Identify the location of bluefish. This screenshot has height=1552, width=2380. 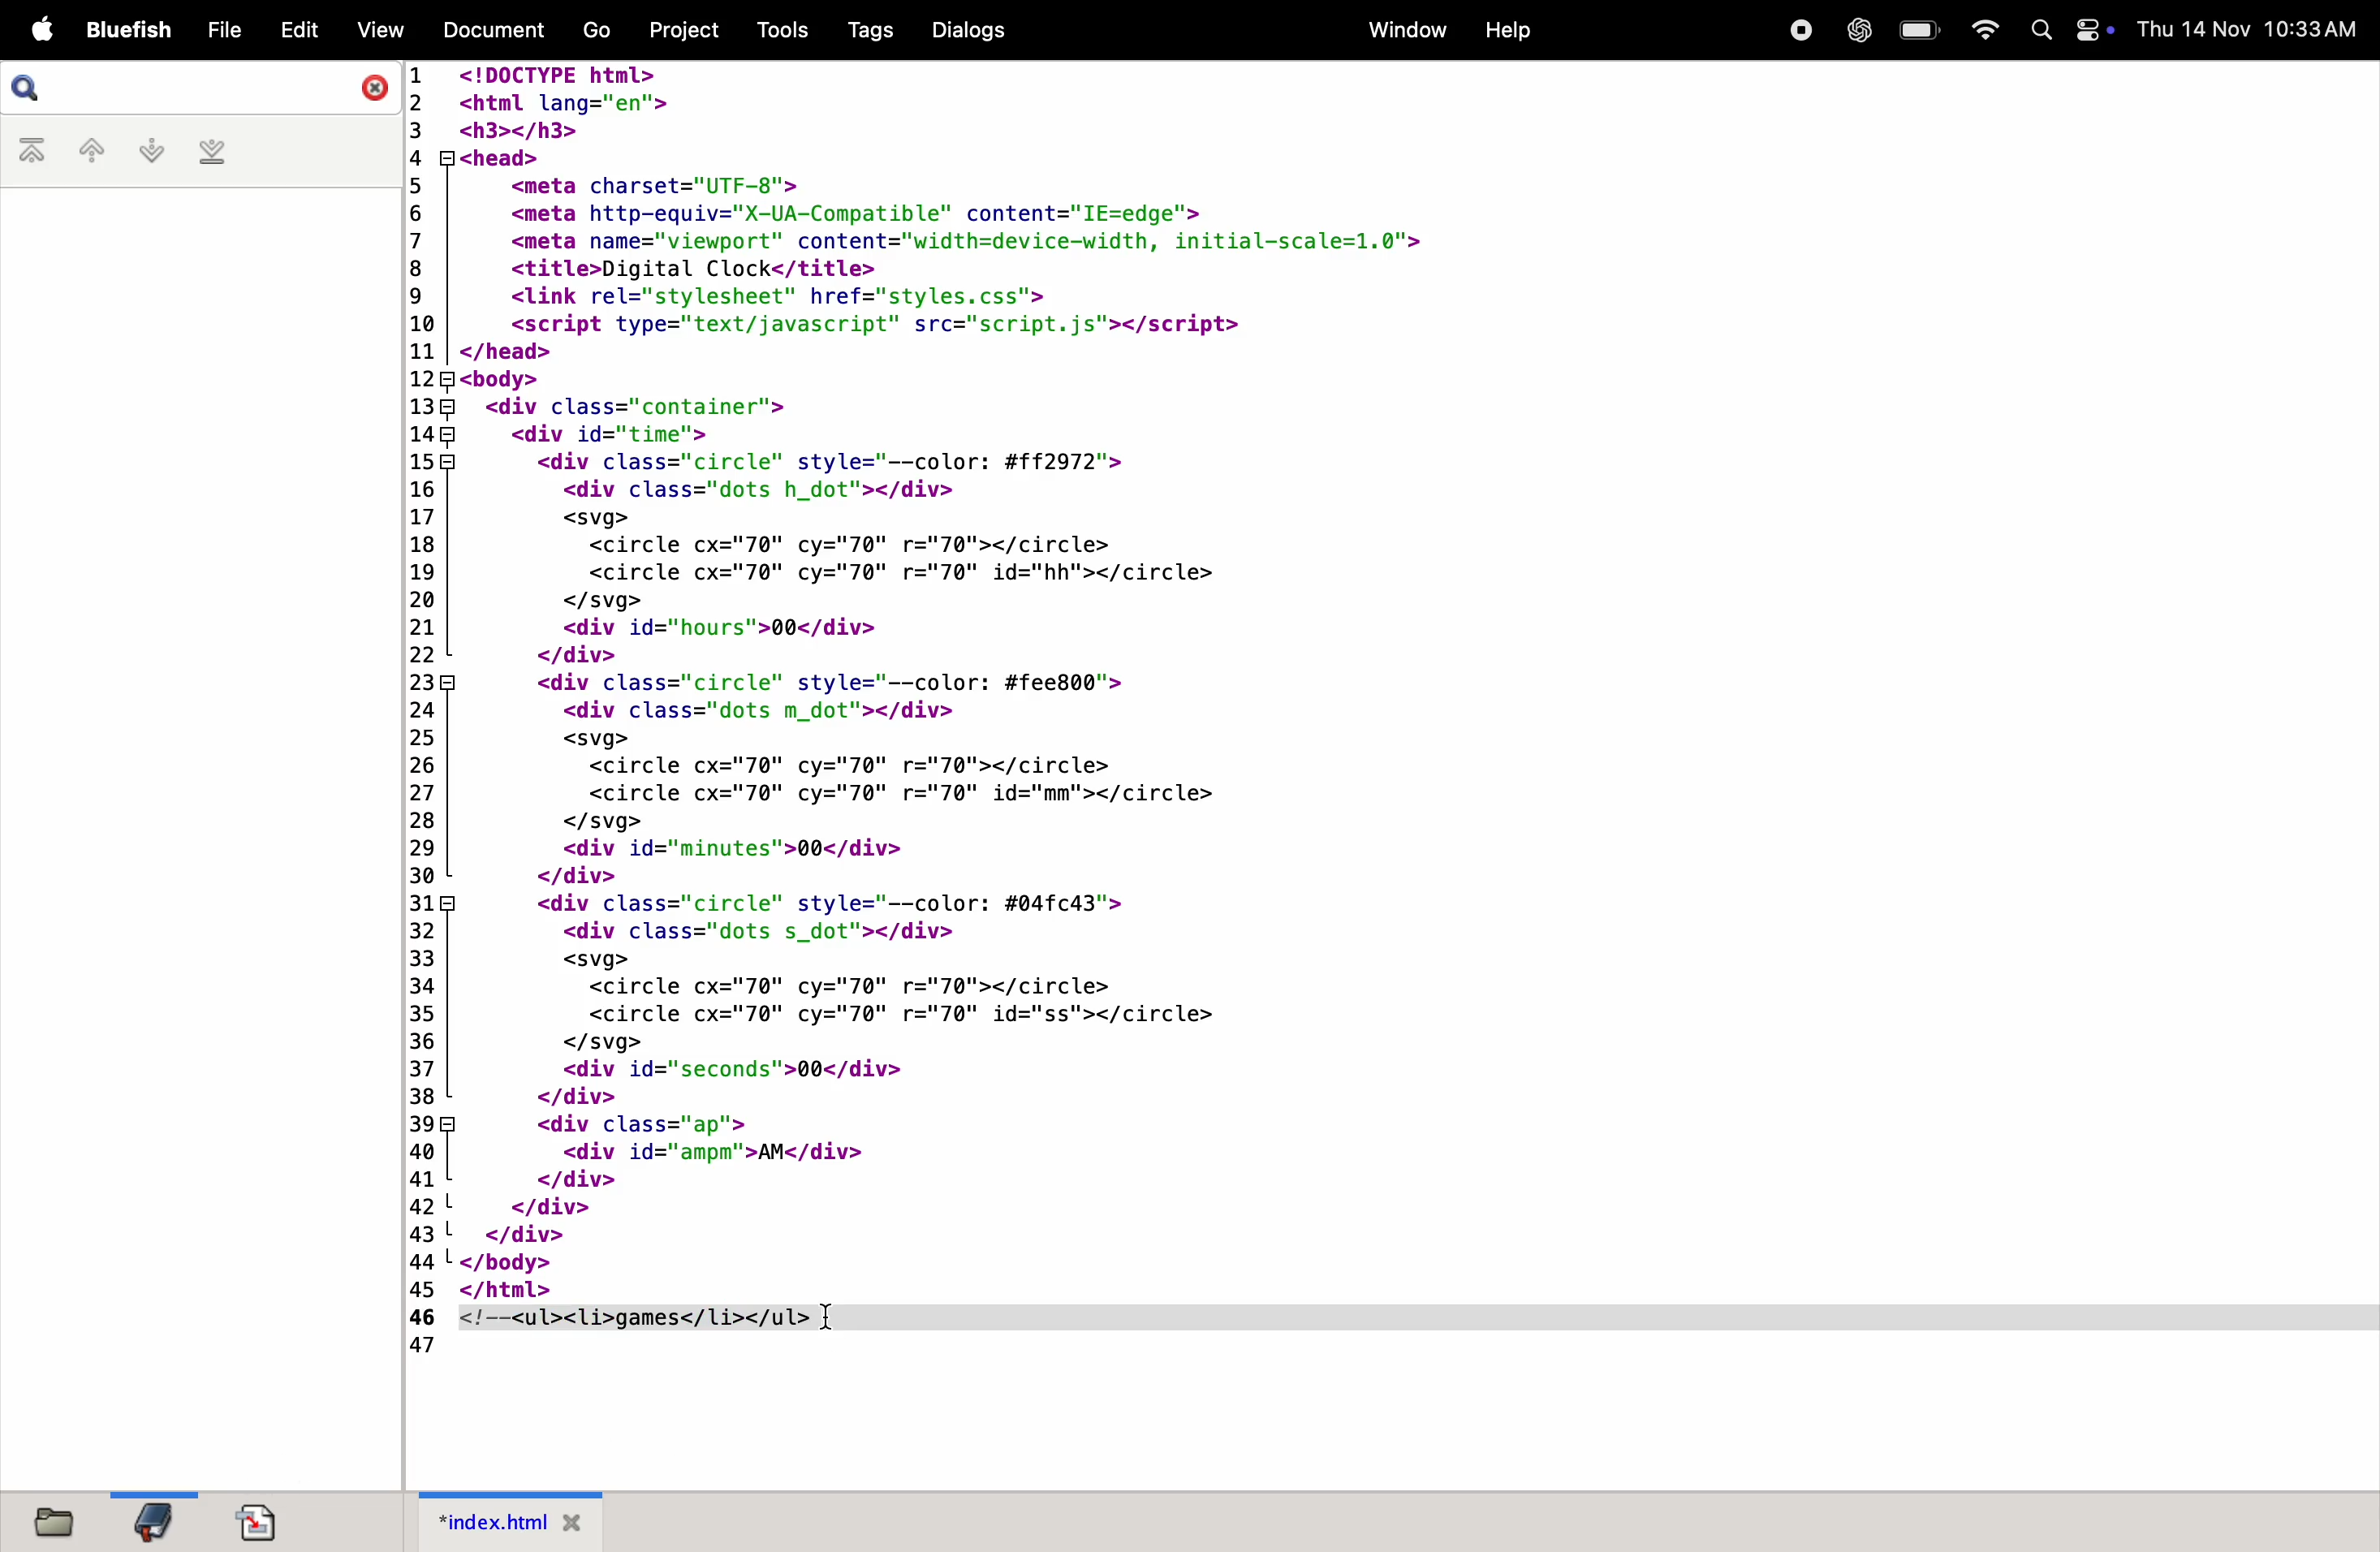
(124, 28).